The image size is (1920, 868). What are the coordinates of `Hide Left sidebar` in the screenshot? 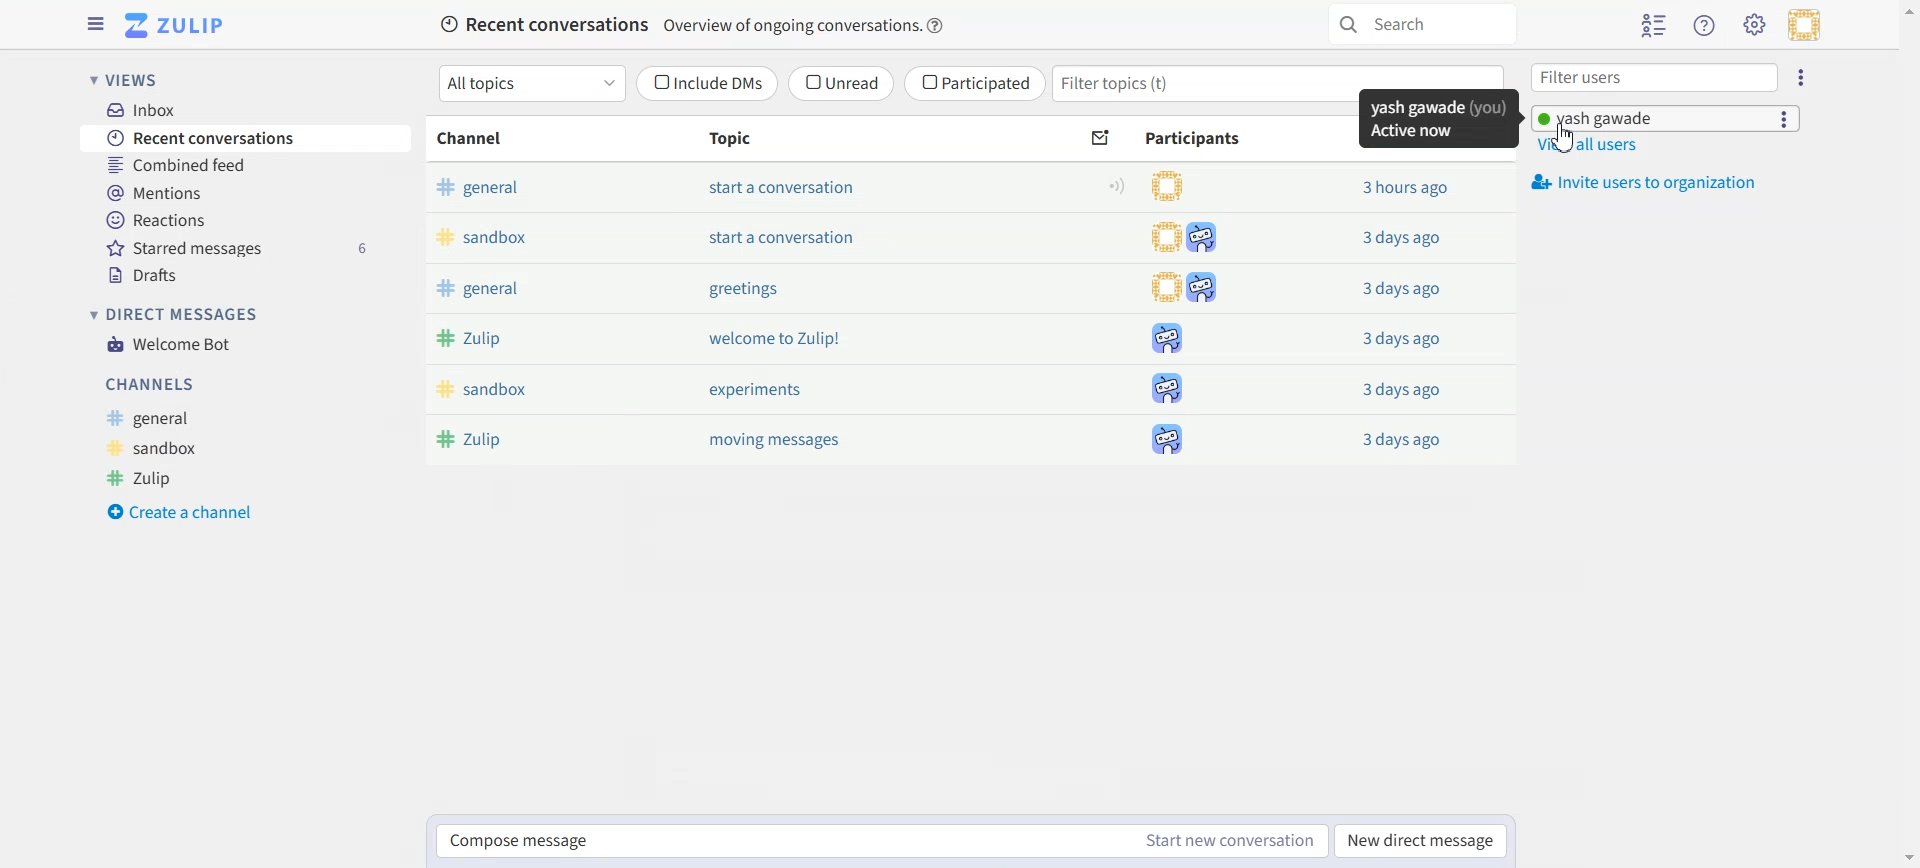 It's located at (96, 25).